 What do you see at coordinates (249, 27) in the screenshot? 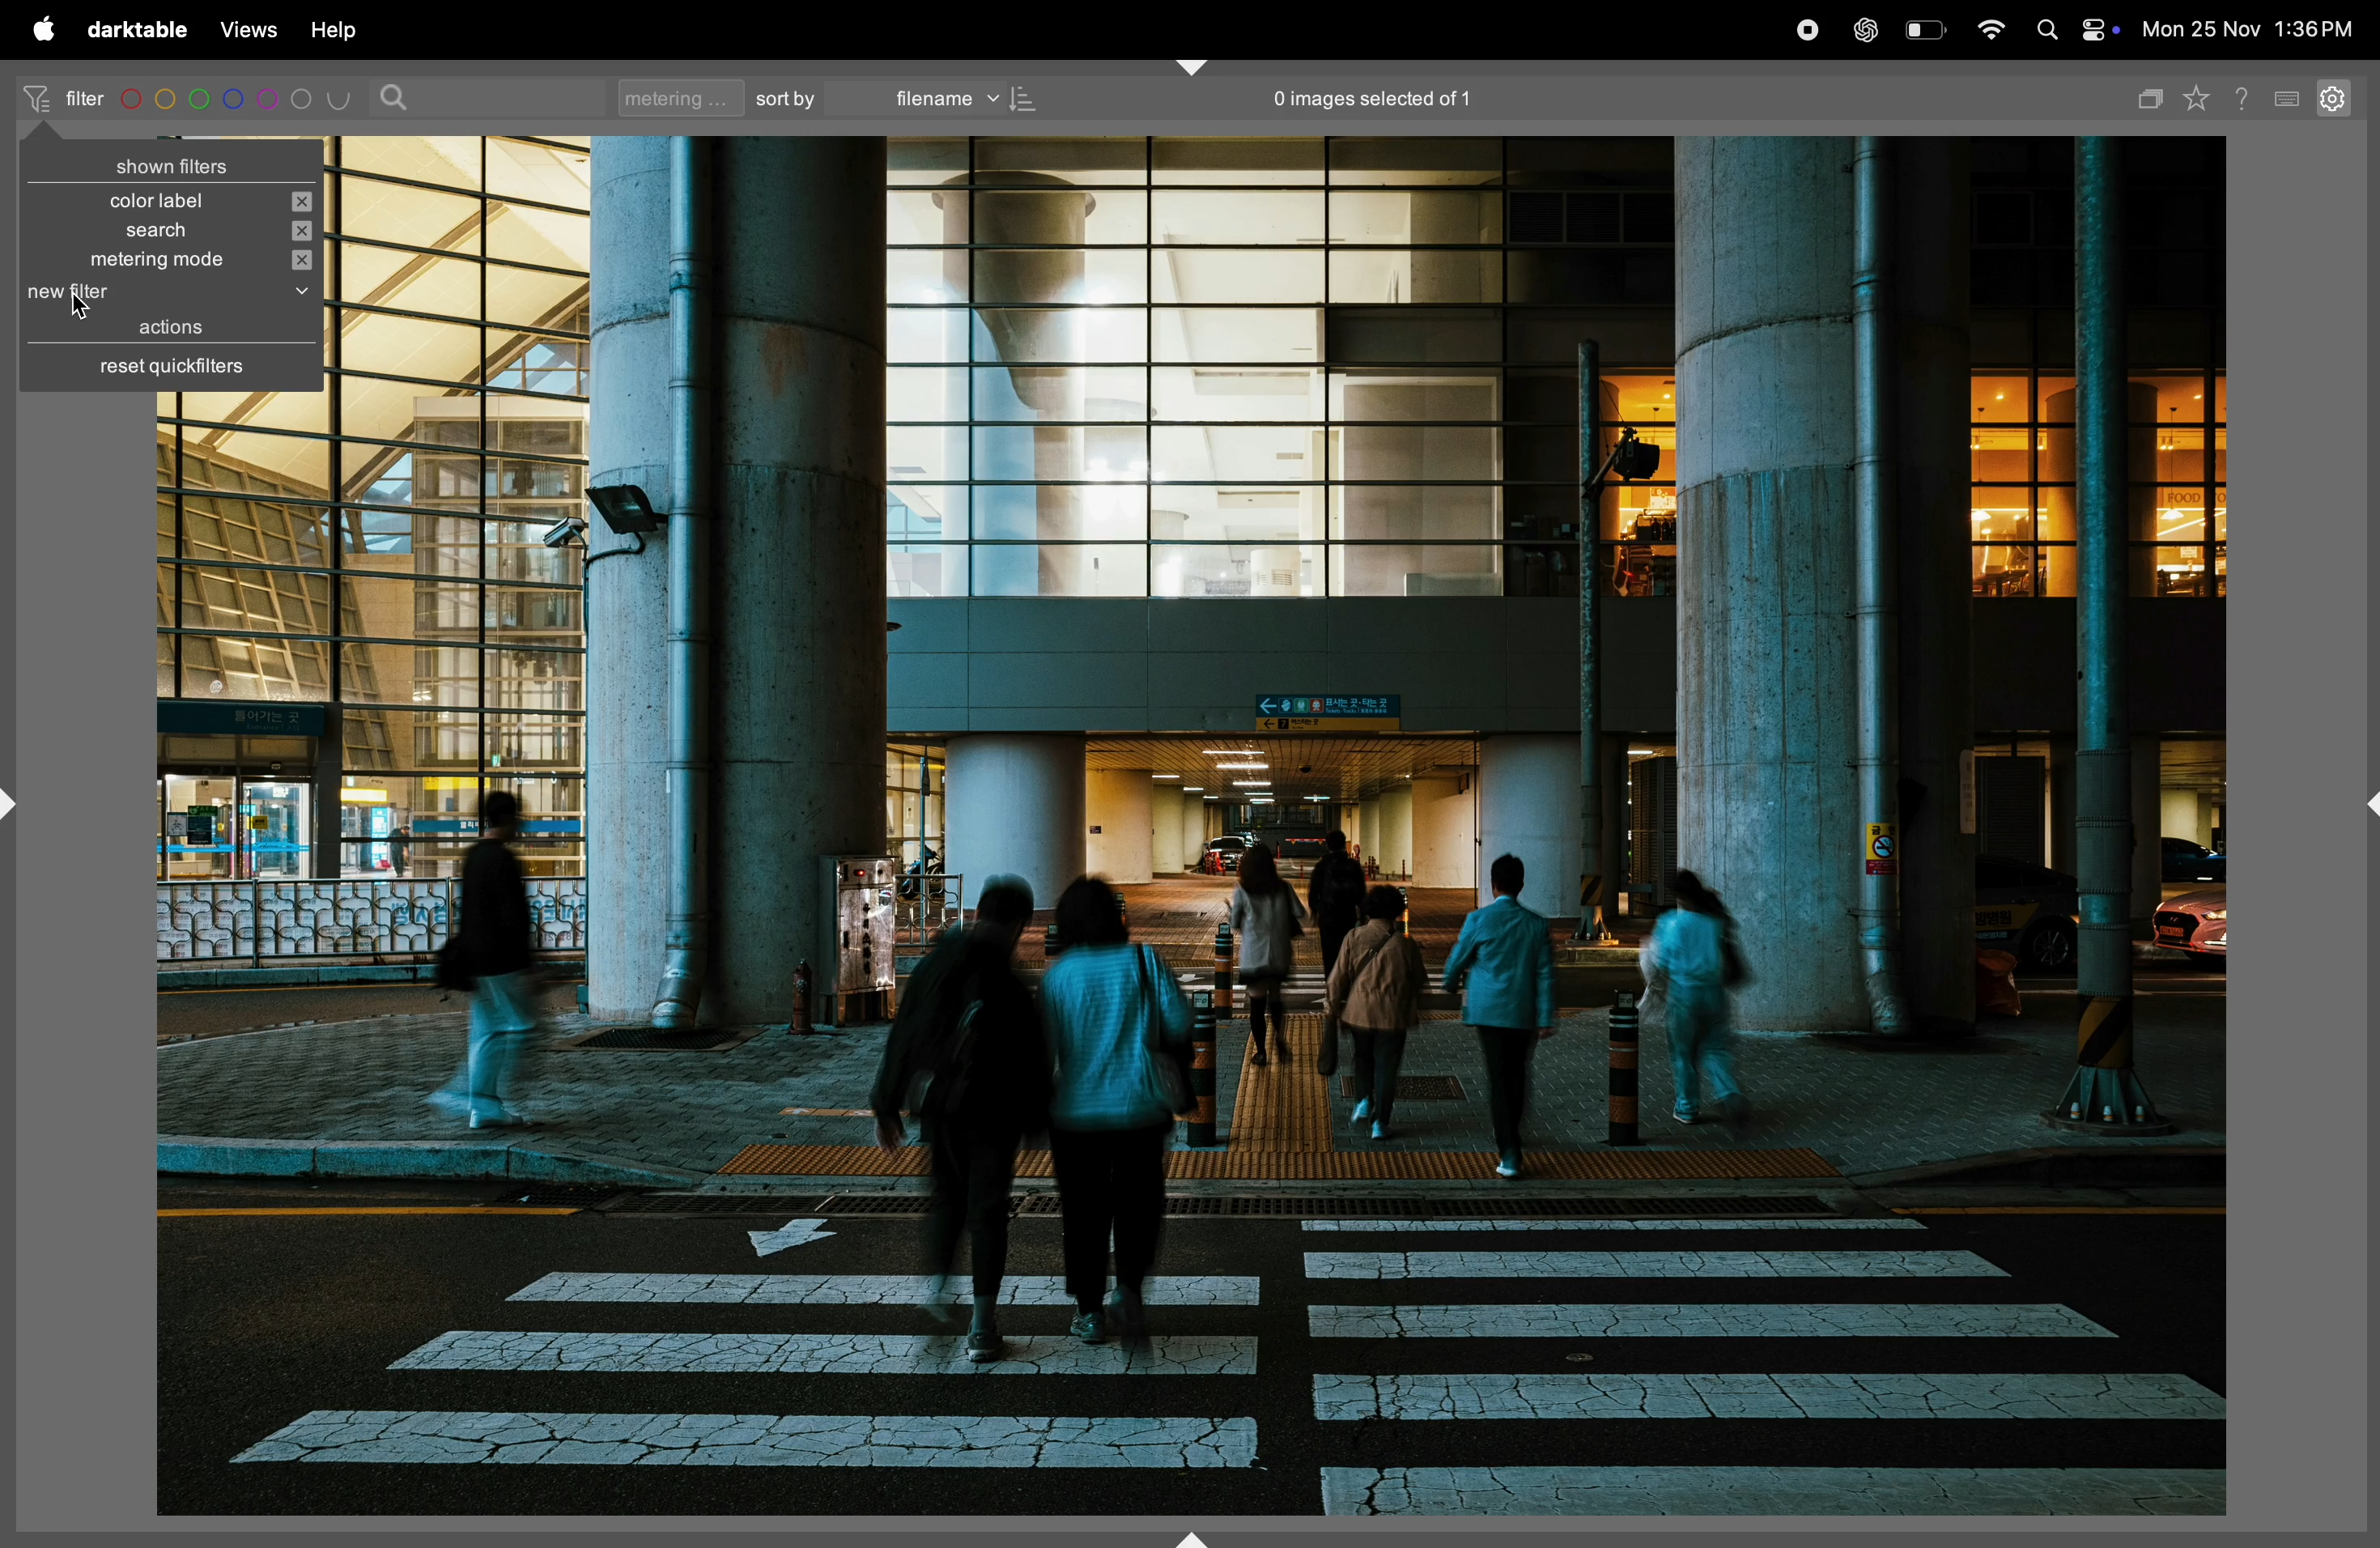
I see `views` at bounding box center [249, 27].